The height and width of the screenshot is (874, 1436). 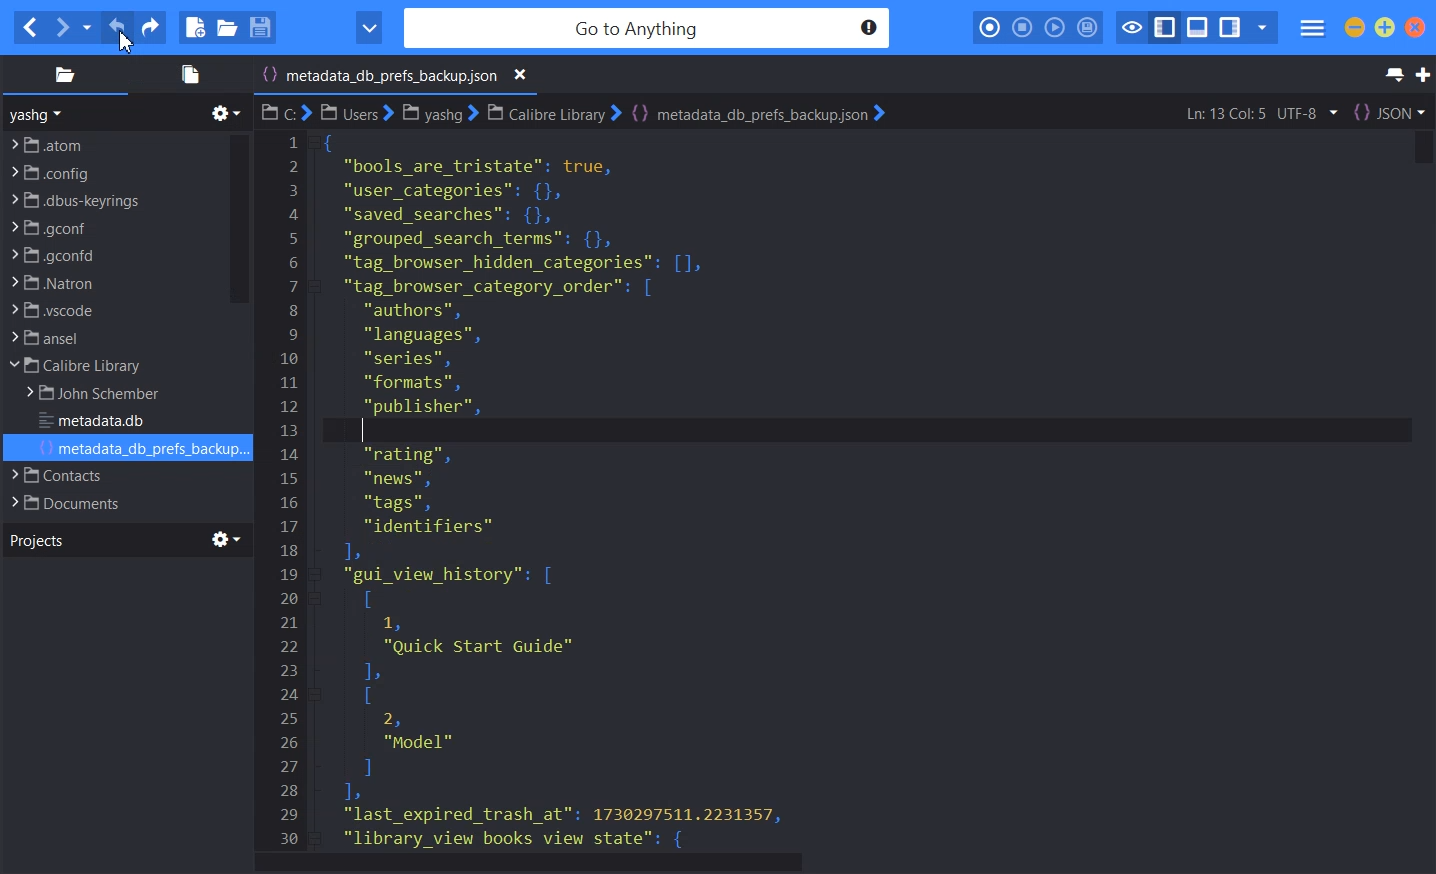 What do you see at coordinates (1389, 112) in the screenshot?
I see `JSON` at bounding box center [1389, 112].